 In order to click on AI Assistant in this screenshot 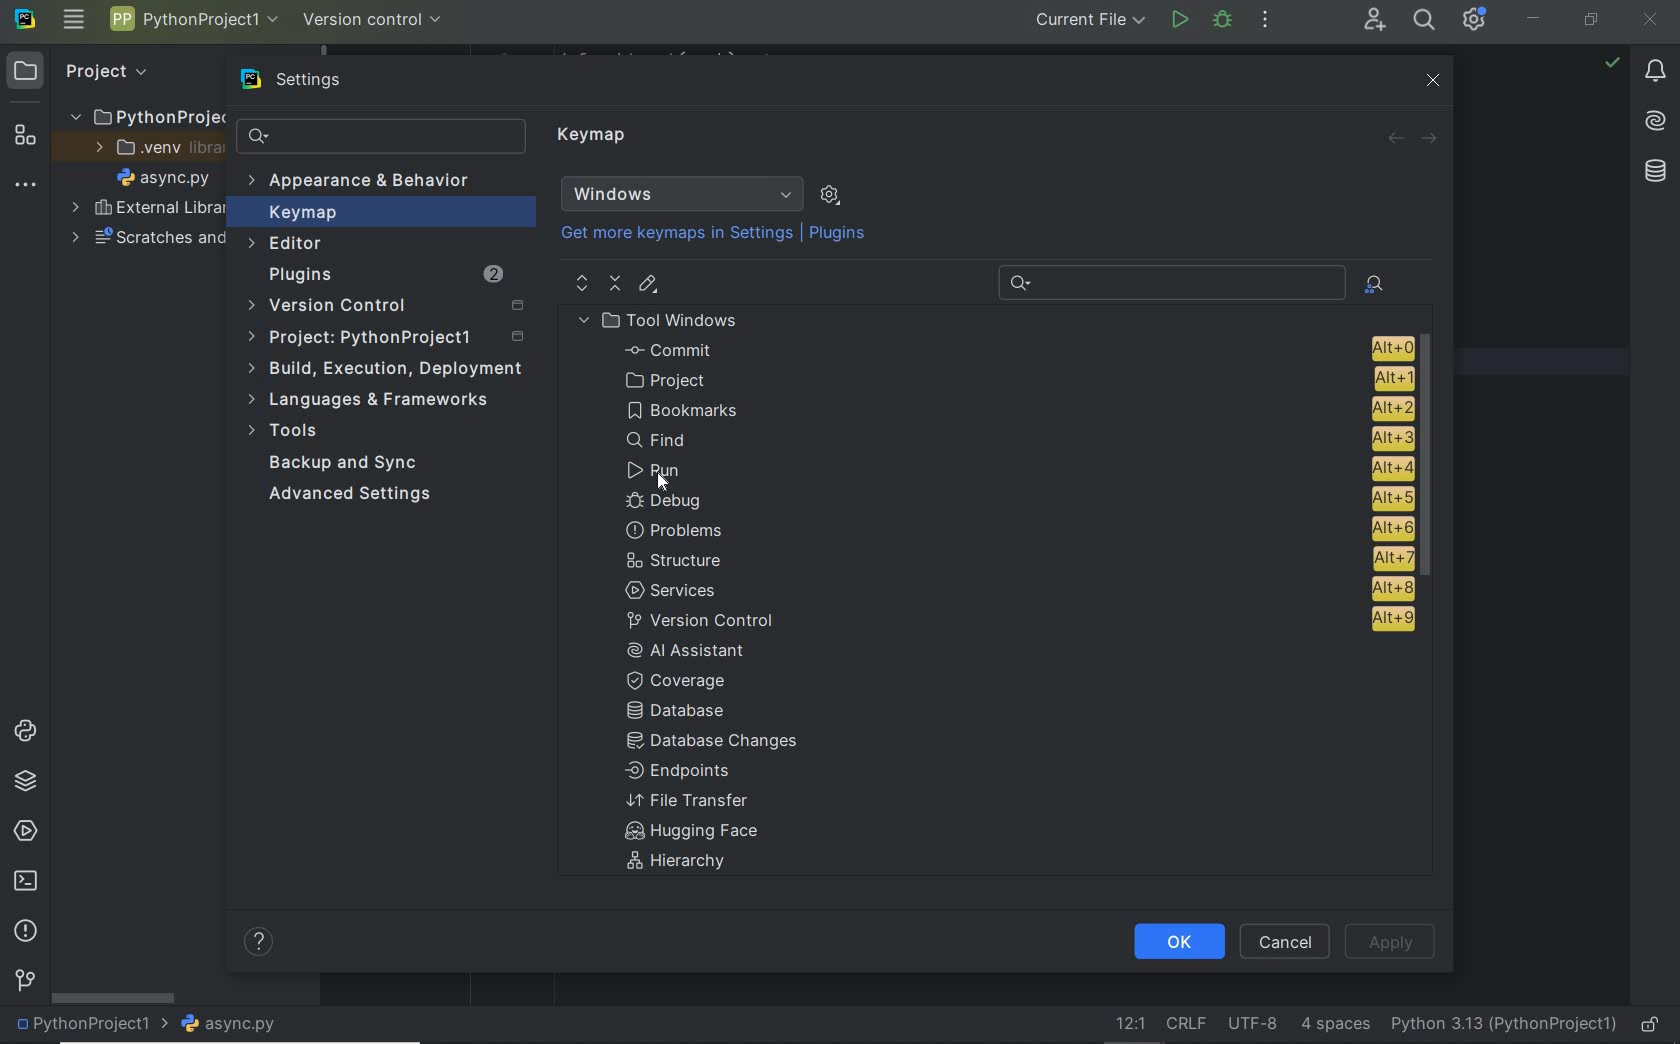, I will do `click(1657, 123)`.